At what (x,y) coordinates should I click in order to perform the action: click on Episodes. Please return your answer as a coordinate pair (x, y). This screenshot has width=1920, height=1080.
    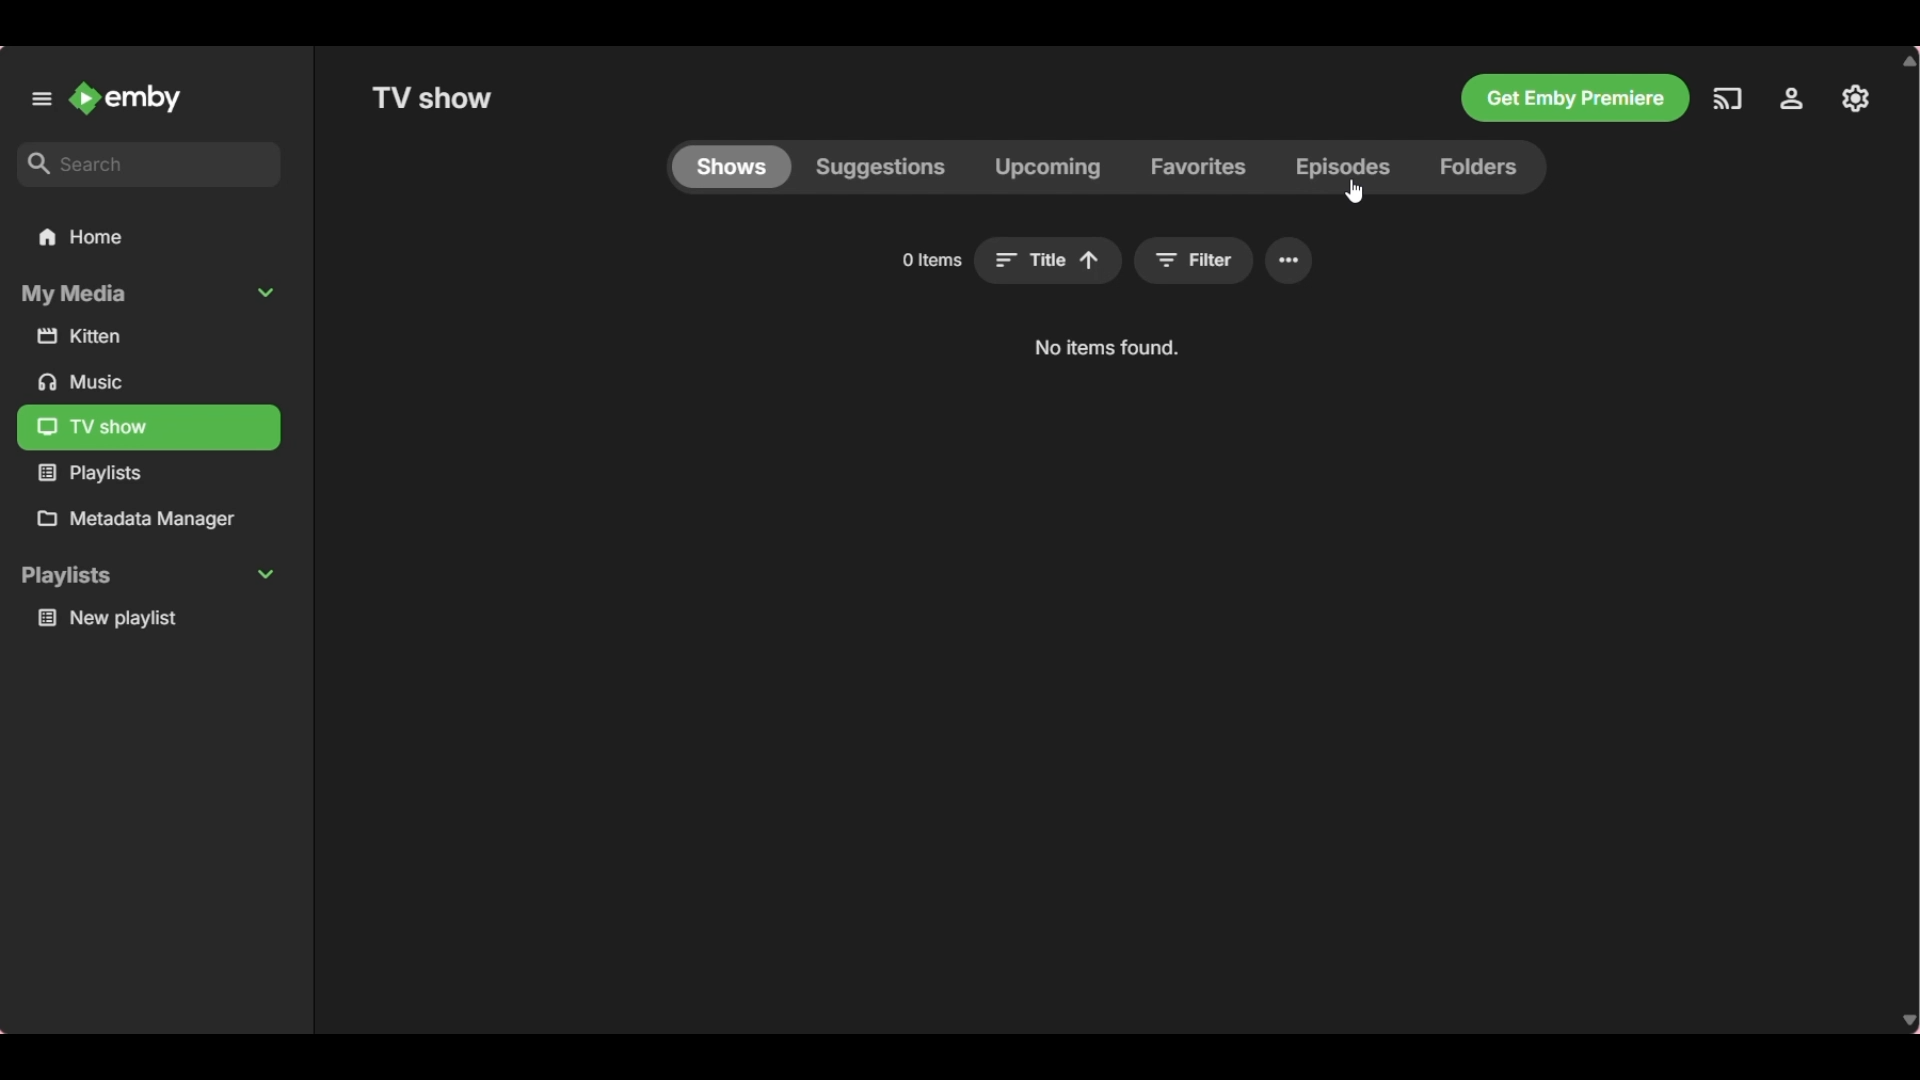
    Looking at the image, I should click on (1340, 167).